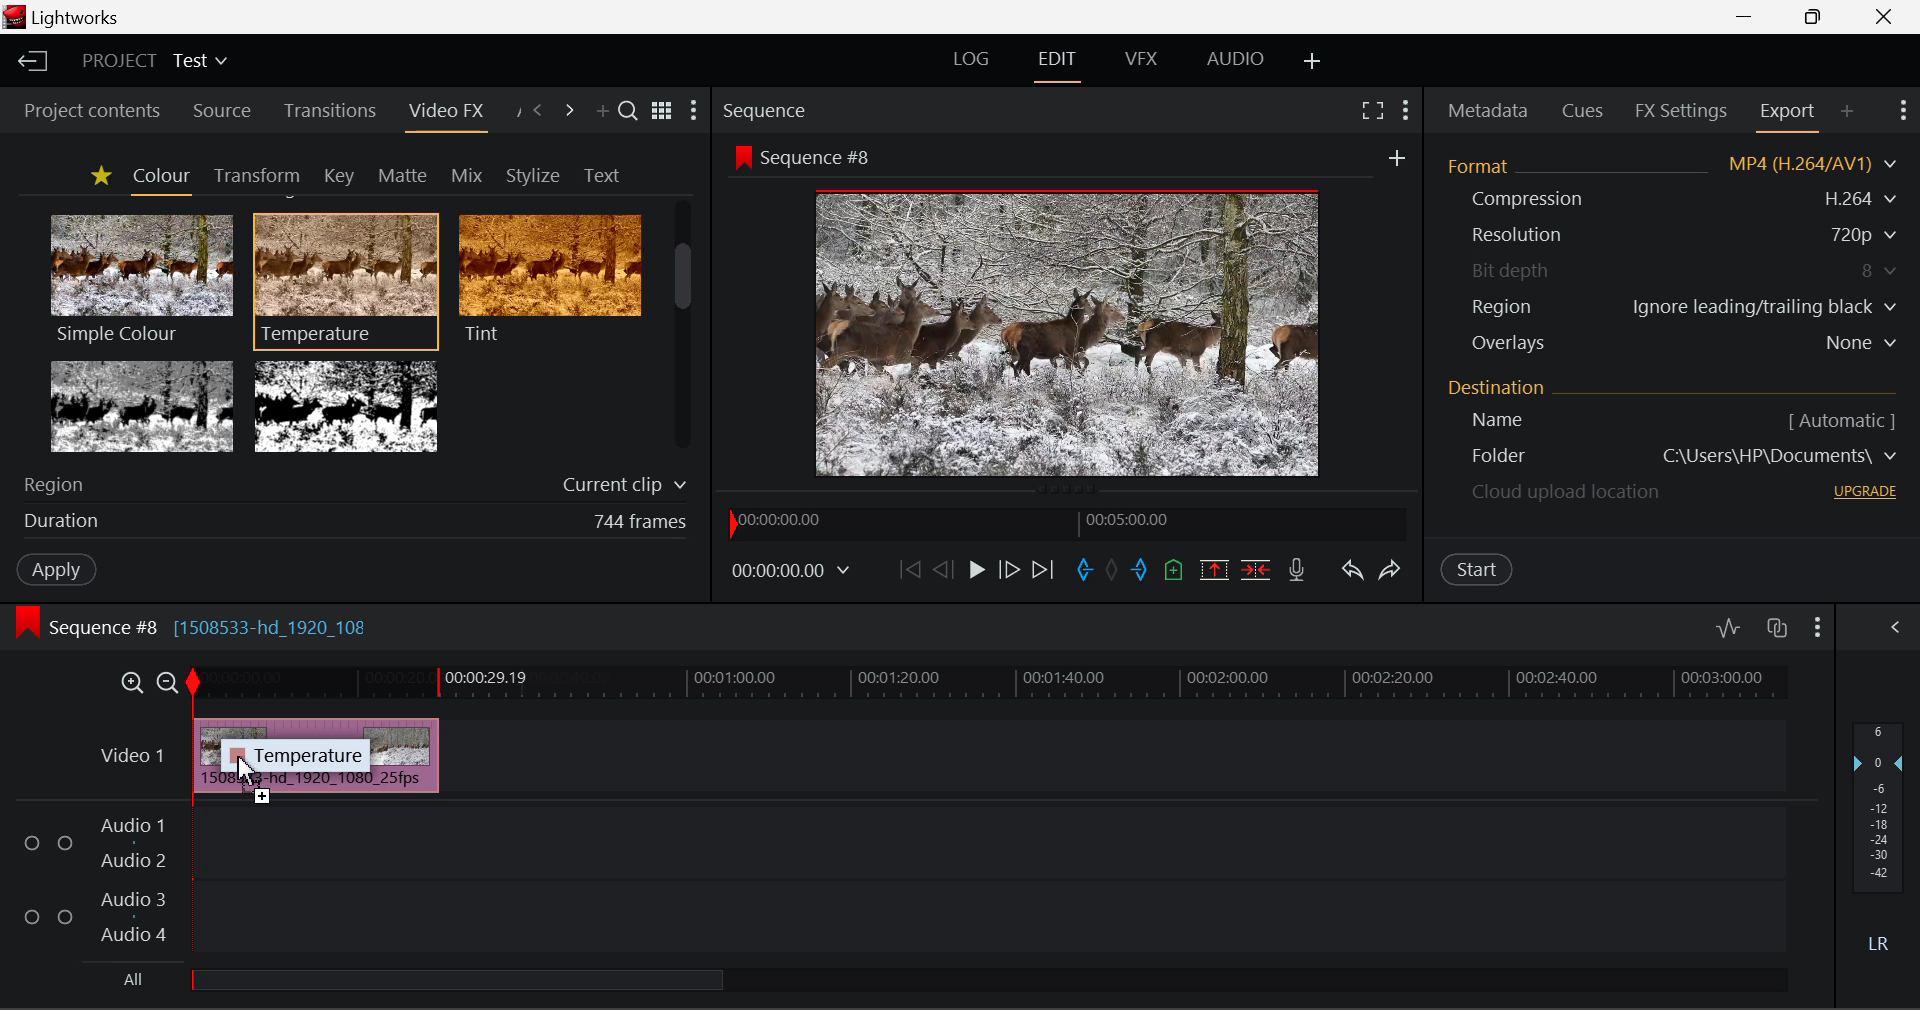 The height and width of the screenshot is (1010, 1920). I want to click on MP4 (H.264/AV1) , so click(1802, 164).